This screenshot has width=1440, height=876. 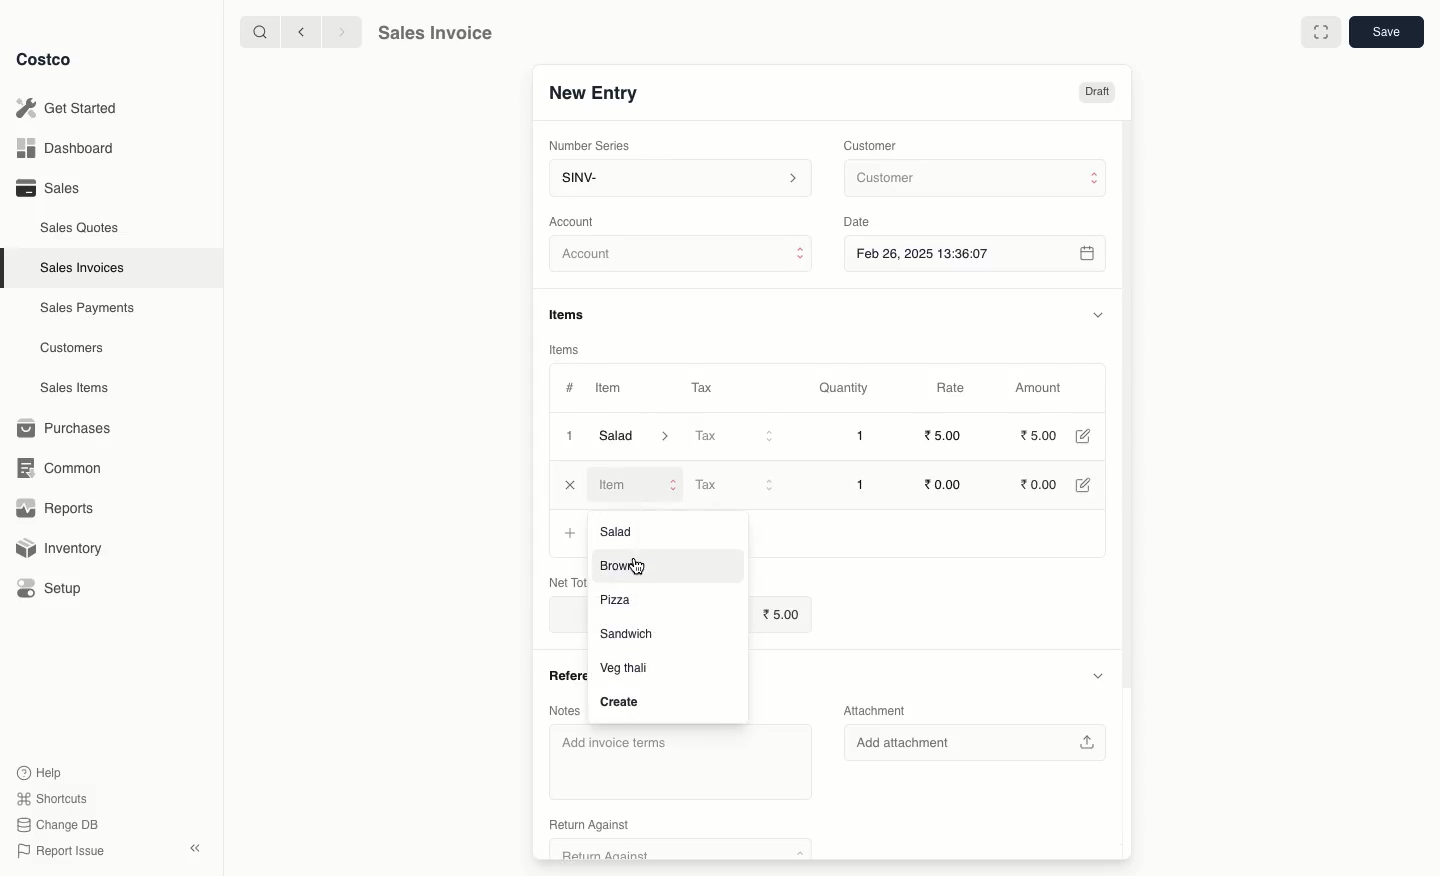 What do you see at coordinates (79, 388) in the screenshot?
I see `Sales Items` at bounding box center [79, 388].